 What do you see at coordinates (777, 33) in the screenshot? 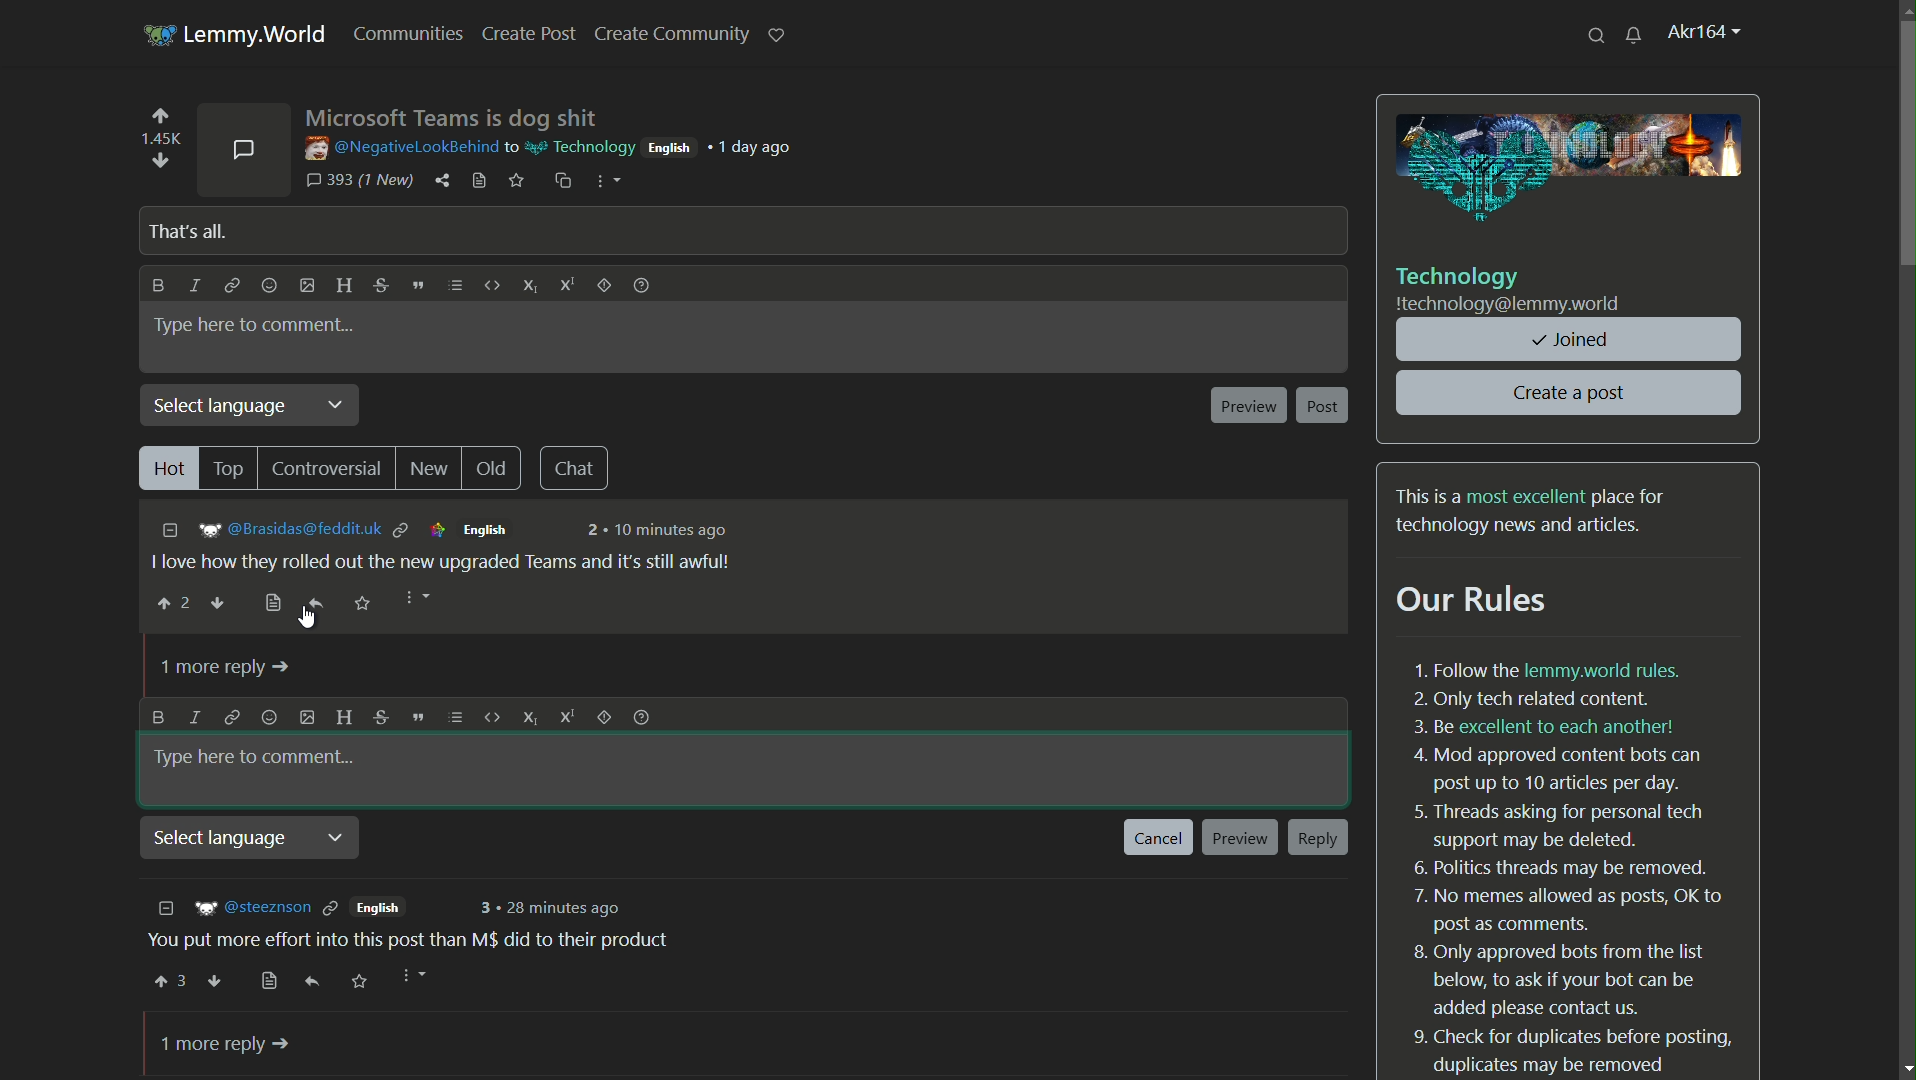
I see `support lemmy.world` at bounding box center [777, 33].